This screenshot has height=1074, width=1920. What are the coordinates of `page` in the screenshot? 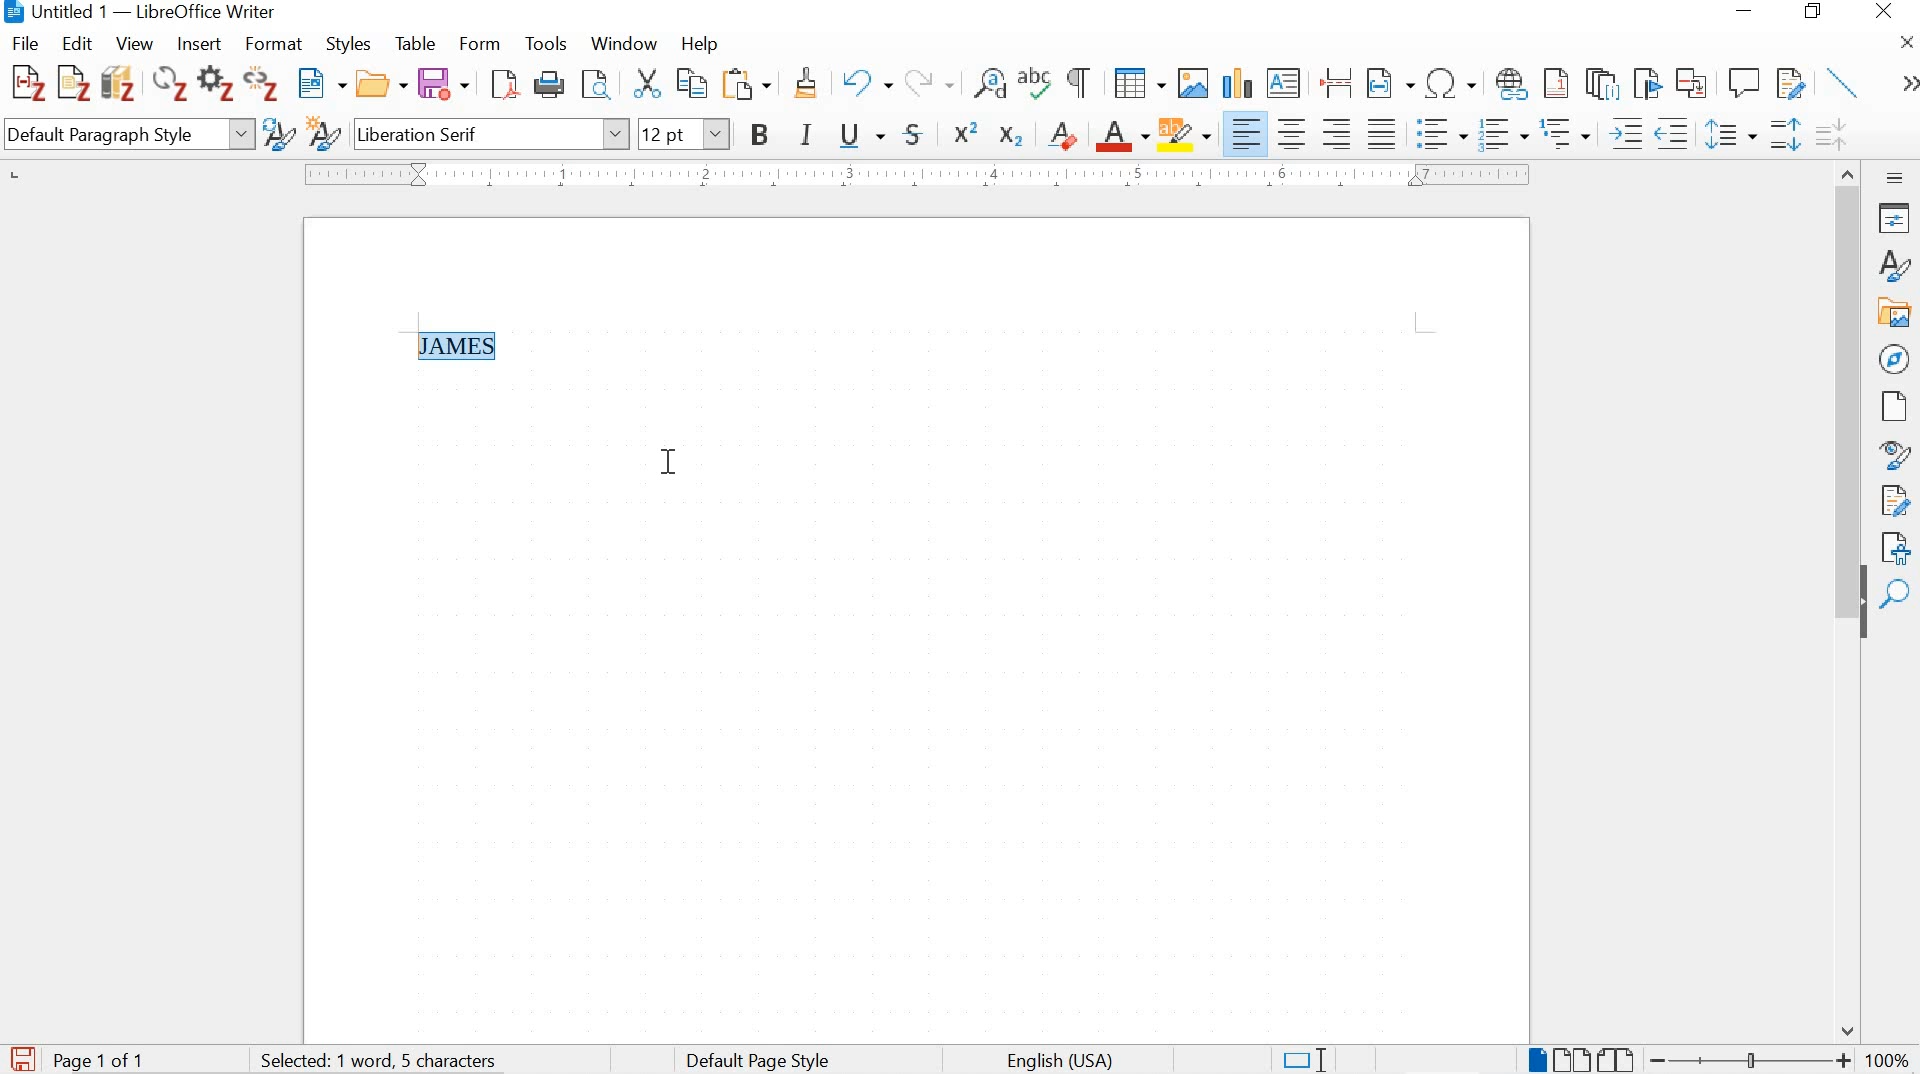 It's located at (1891, 406).